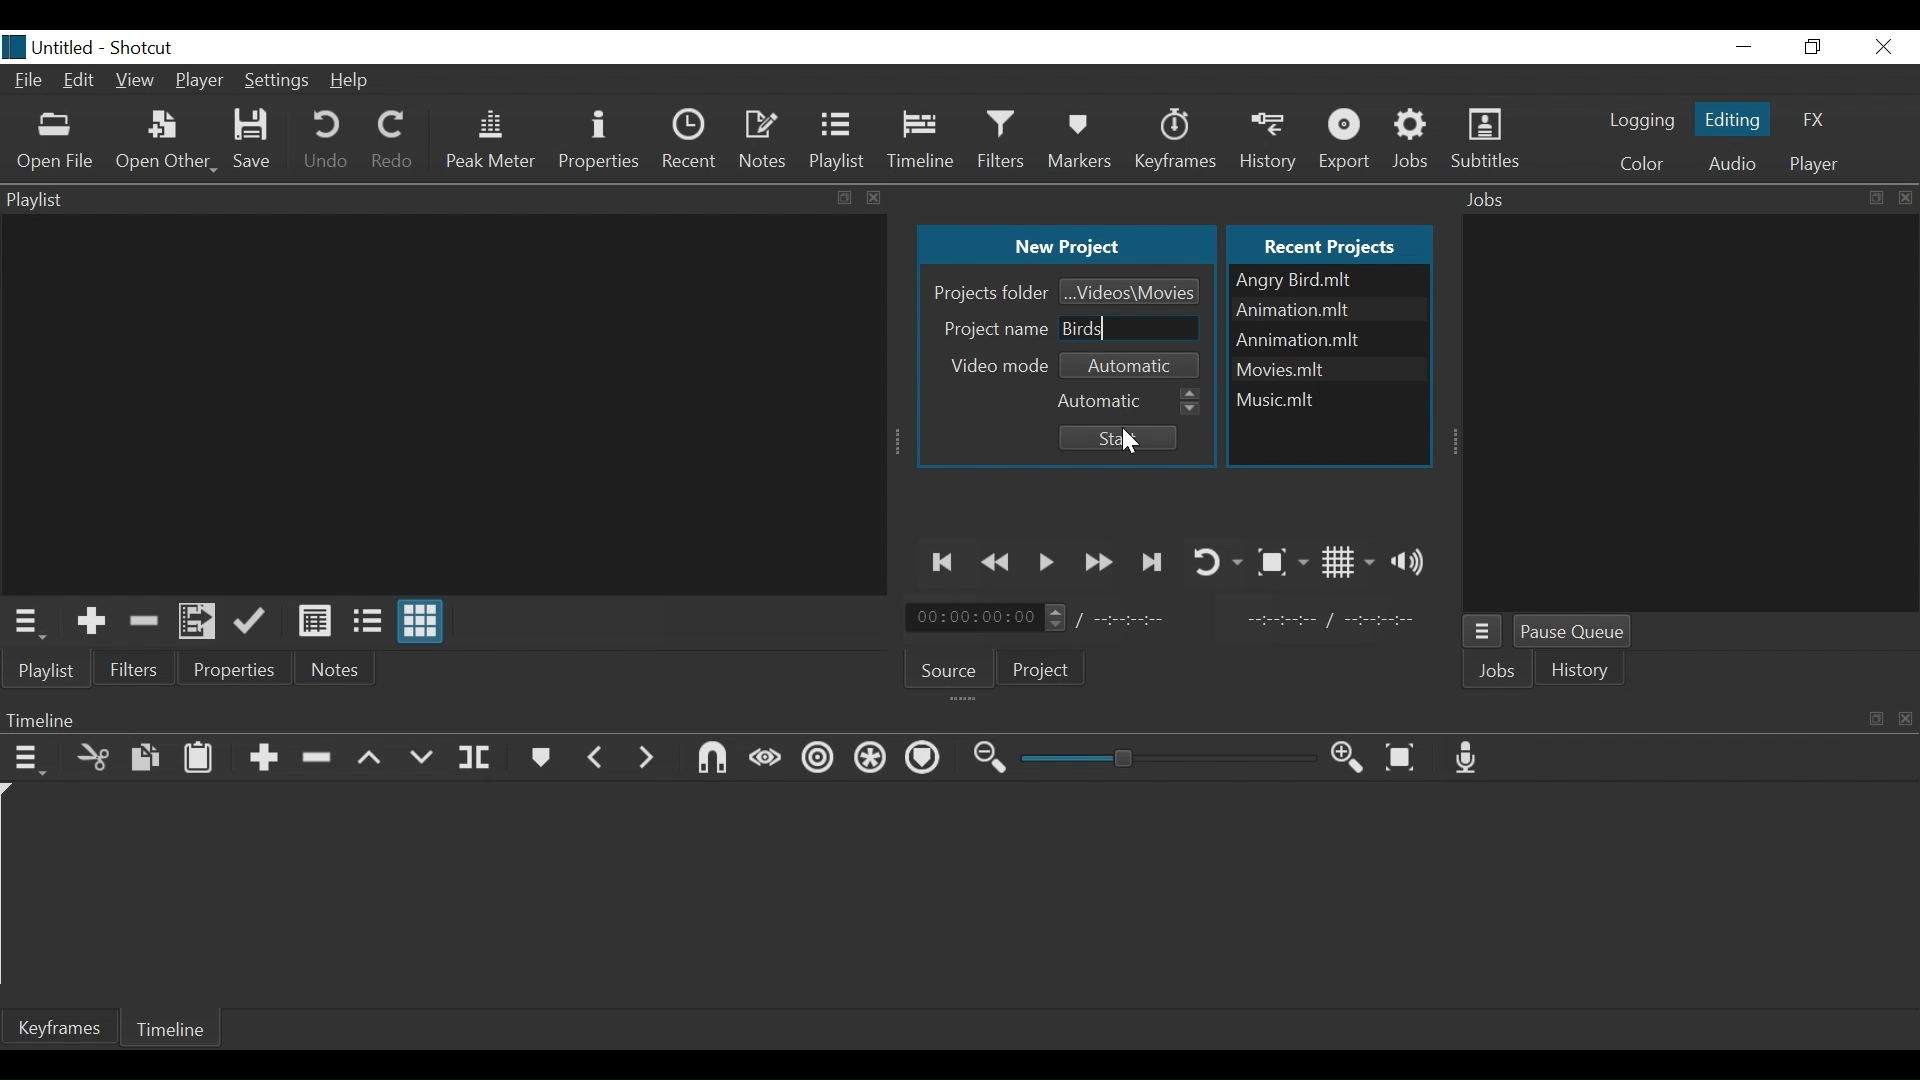  What do you see at coordinates (1168, 759) in the screenshot?
I see `Zoom Slider` at bounding box center [1168, 759].